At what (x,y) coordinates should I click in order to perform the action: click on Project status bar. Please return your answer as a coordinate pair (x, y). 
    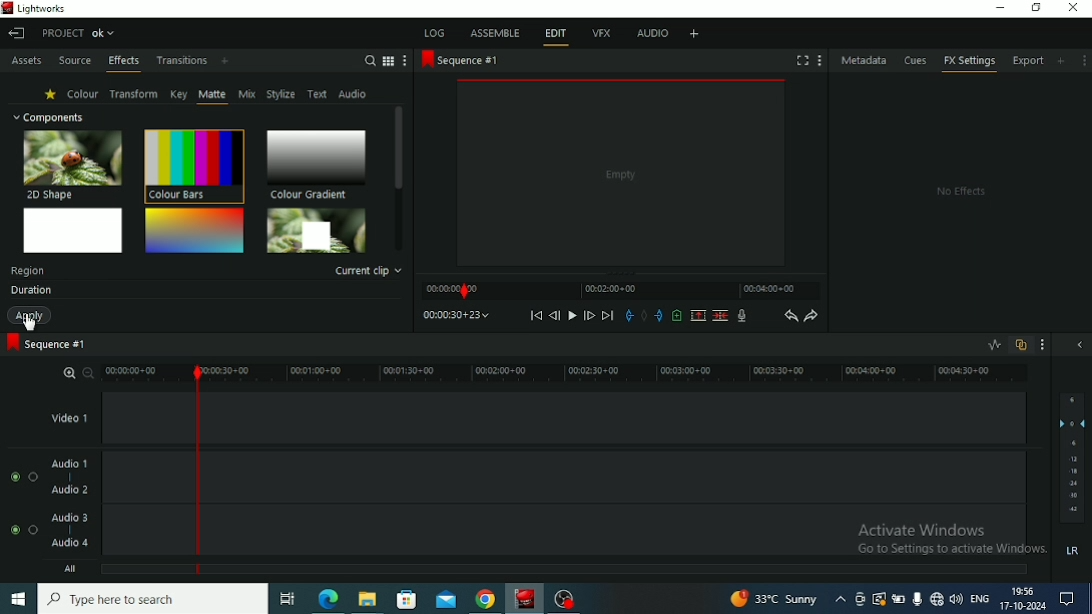
    Looking at the image, I should click on (81, 32).